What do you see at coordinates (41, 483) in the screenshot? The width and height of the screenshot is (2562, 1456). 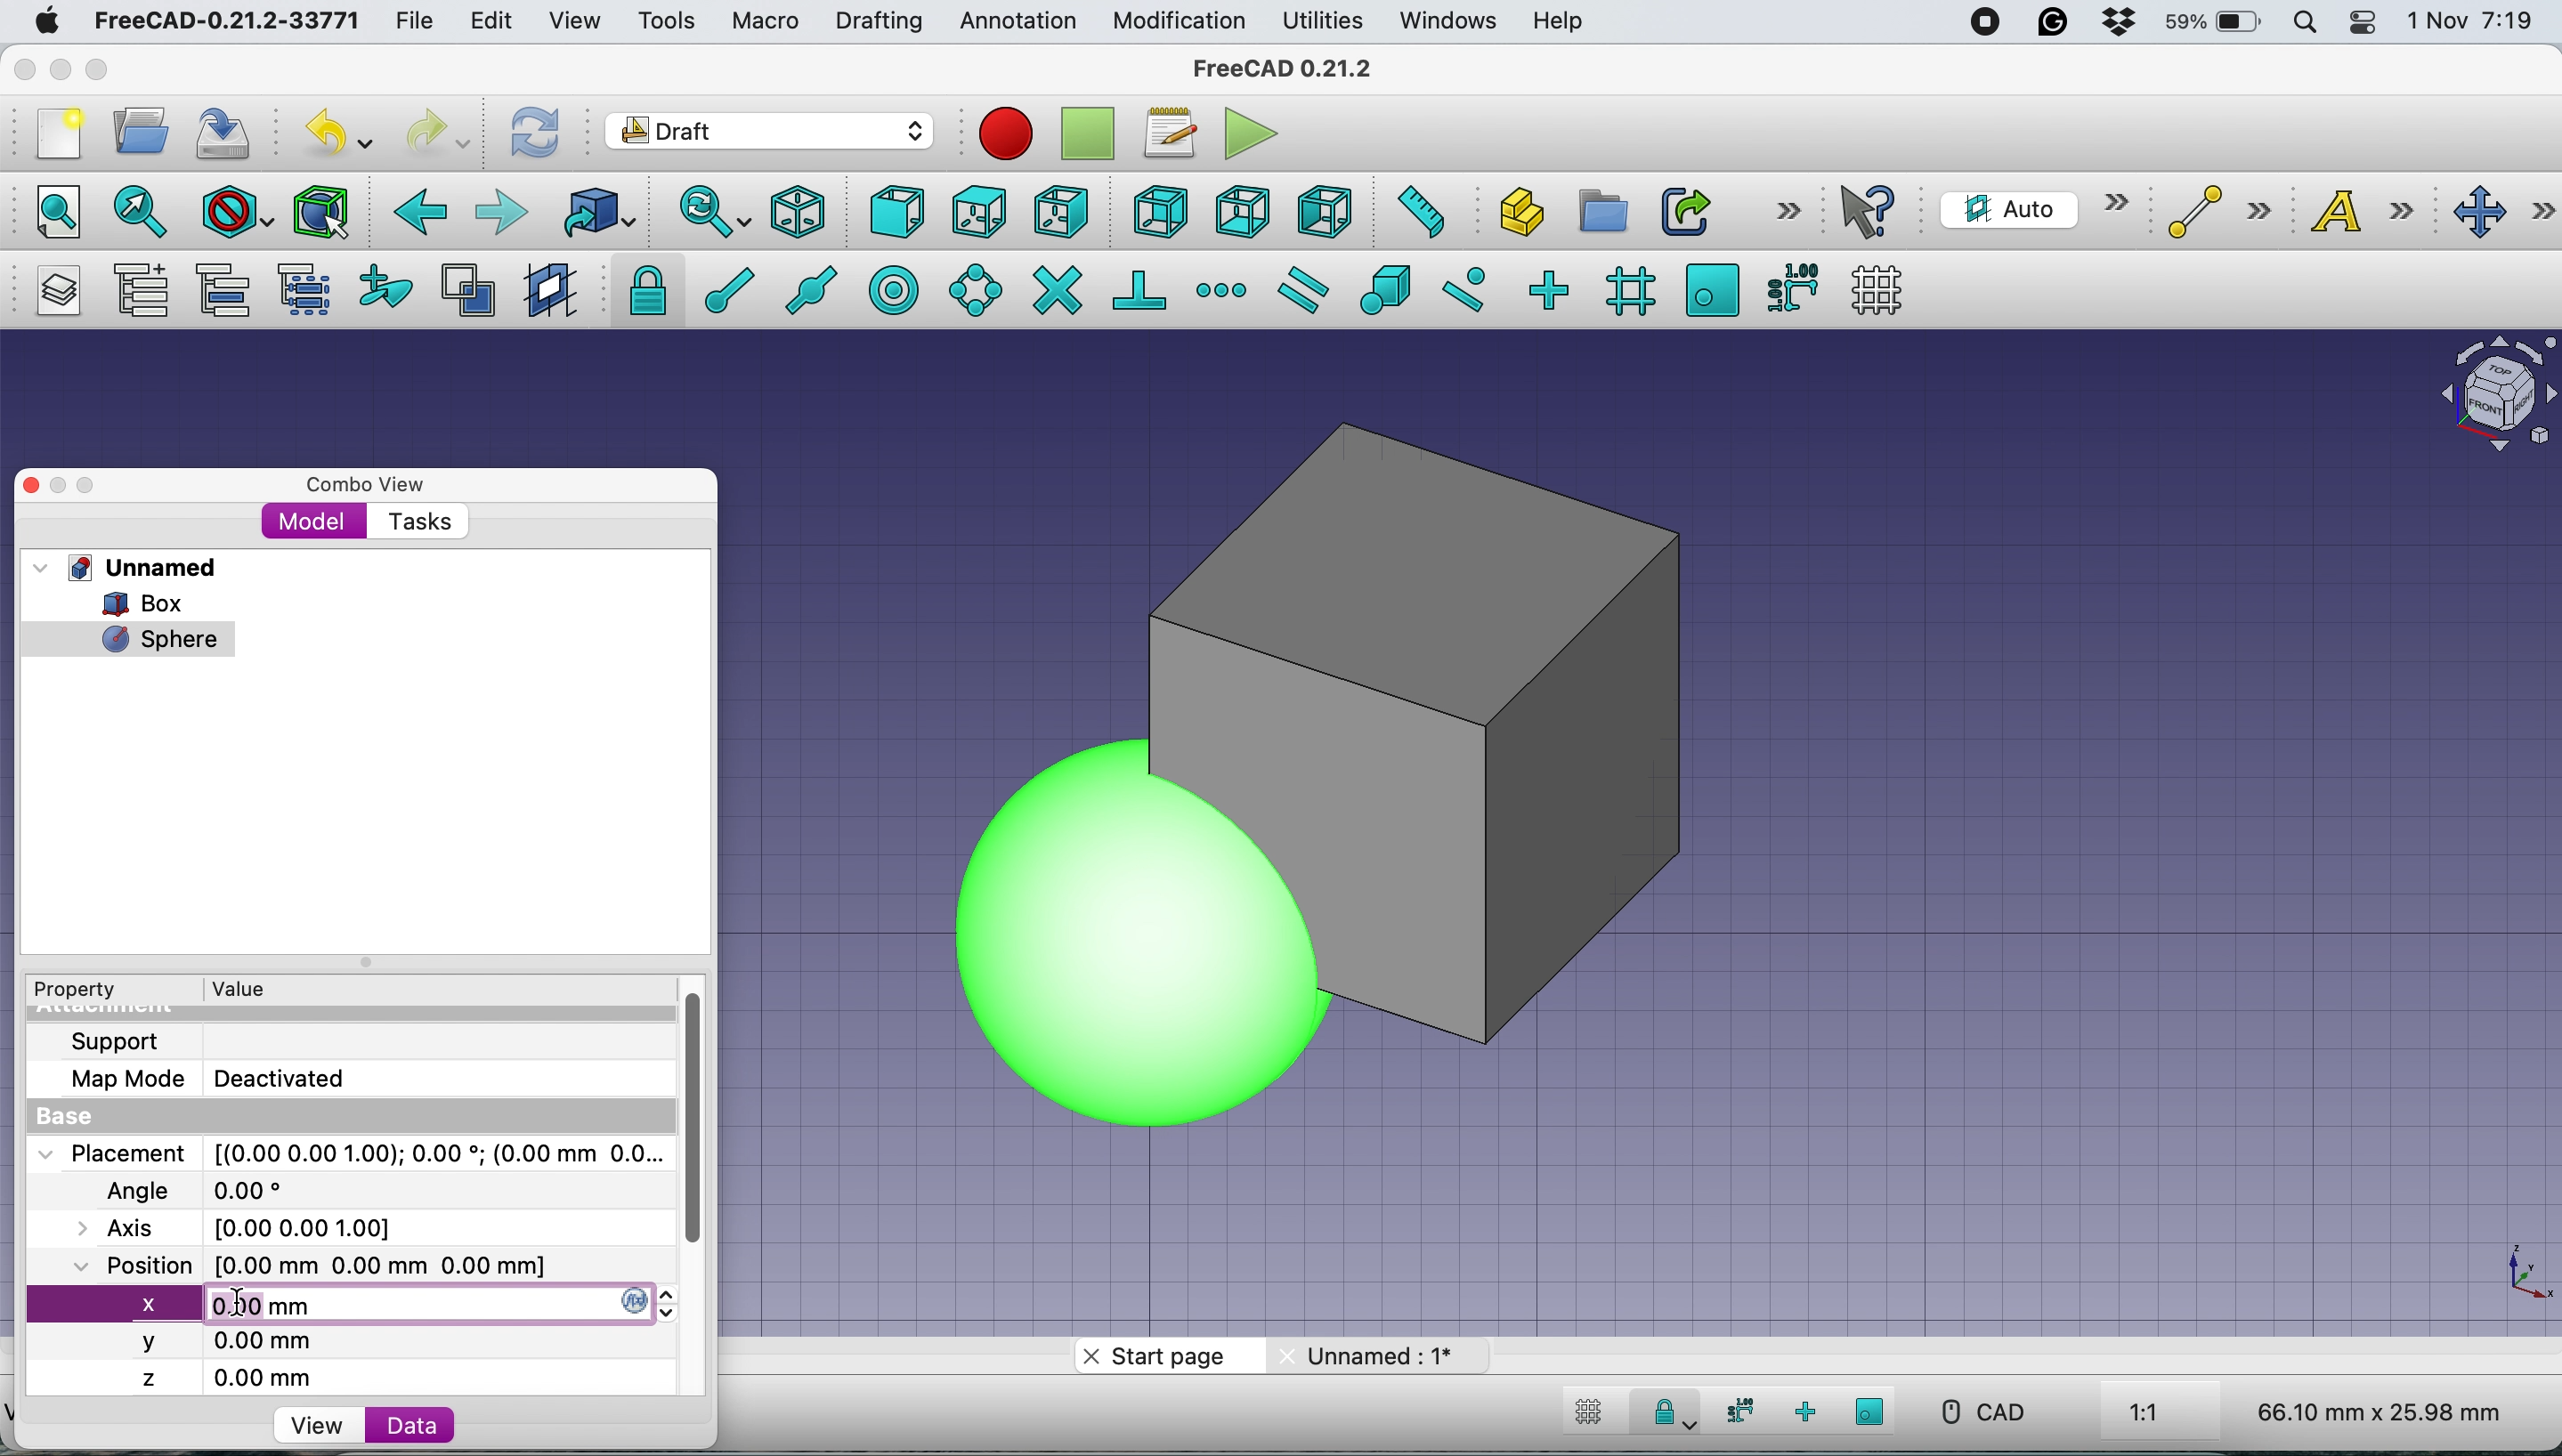 I see `close` at bounding box center [41, 483].